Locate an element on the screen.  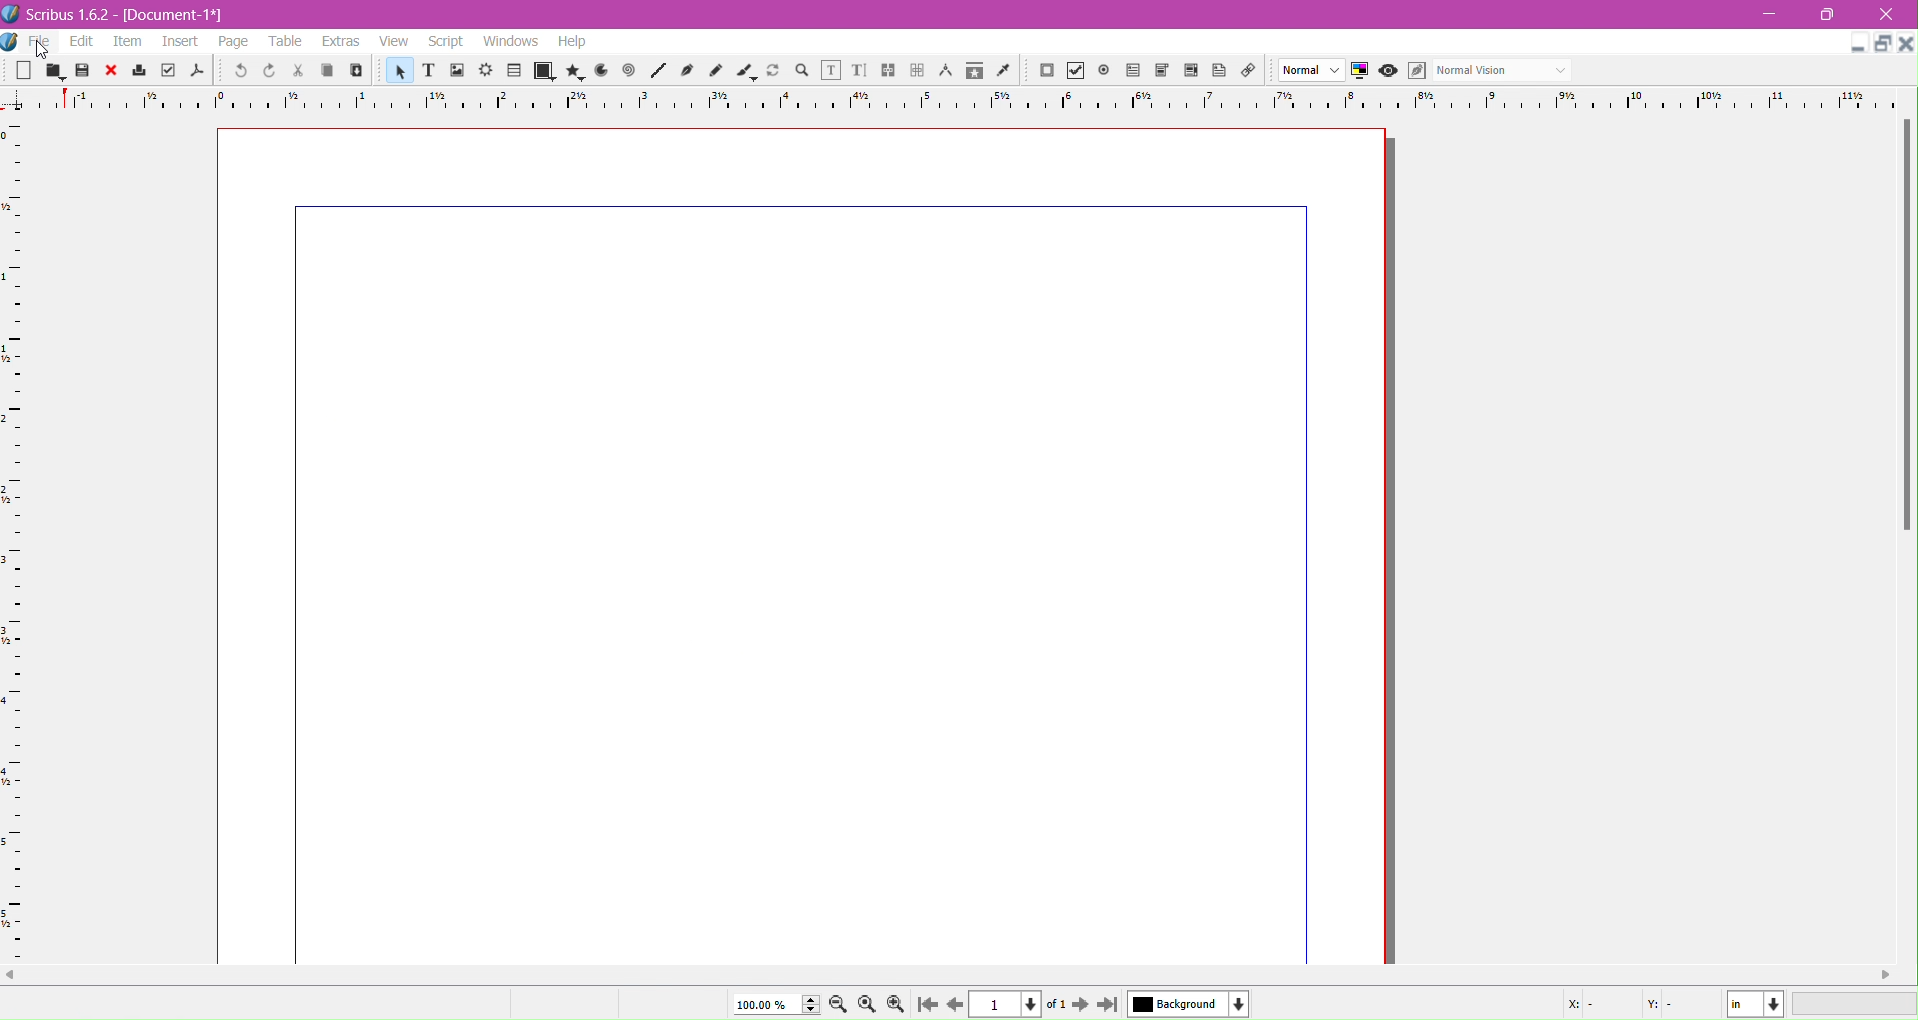
background is located at coordinates (1189, 1004).